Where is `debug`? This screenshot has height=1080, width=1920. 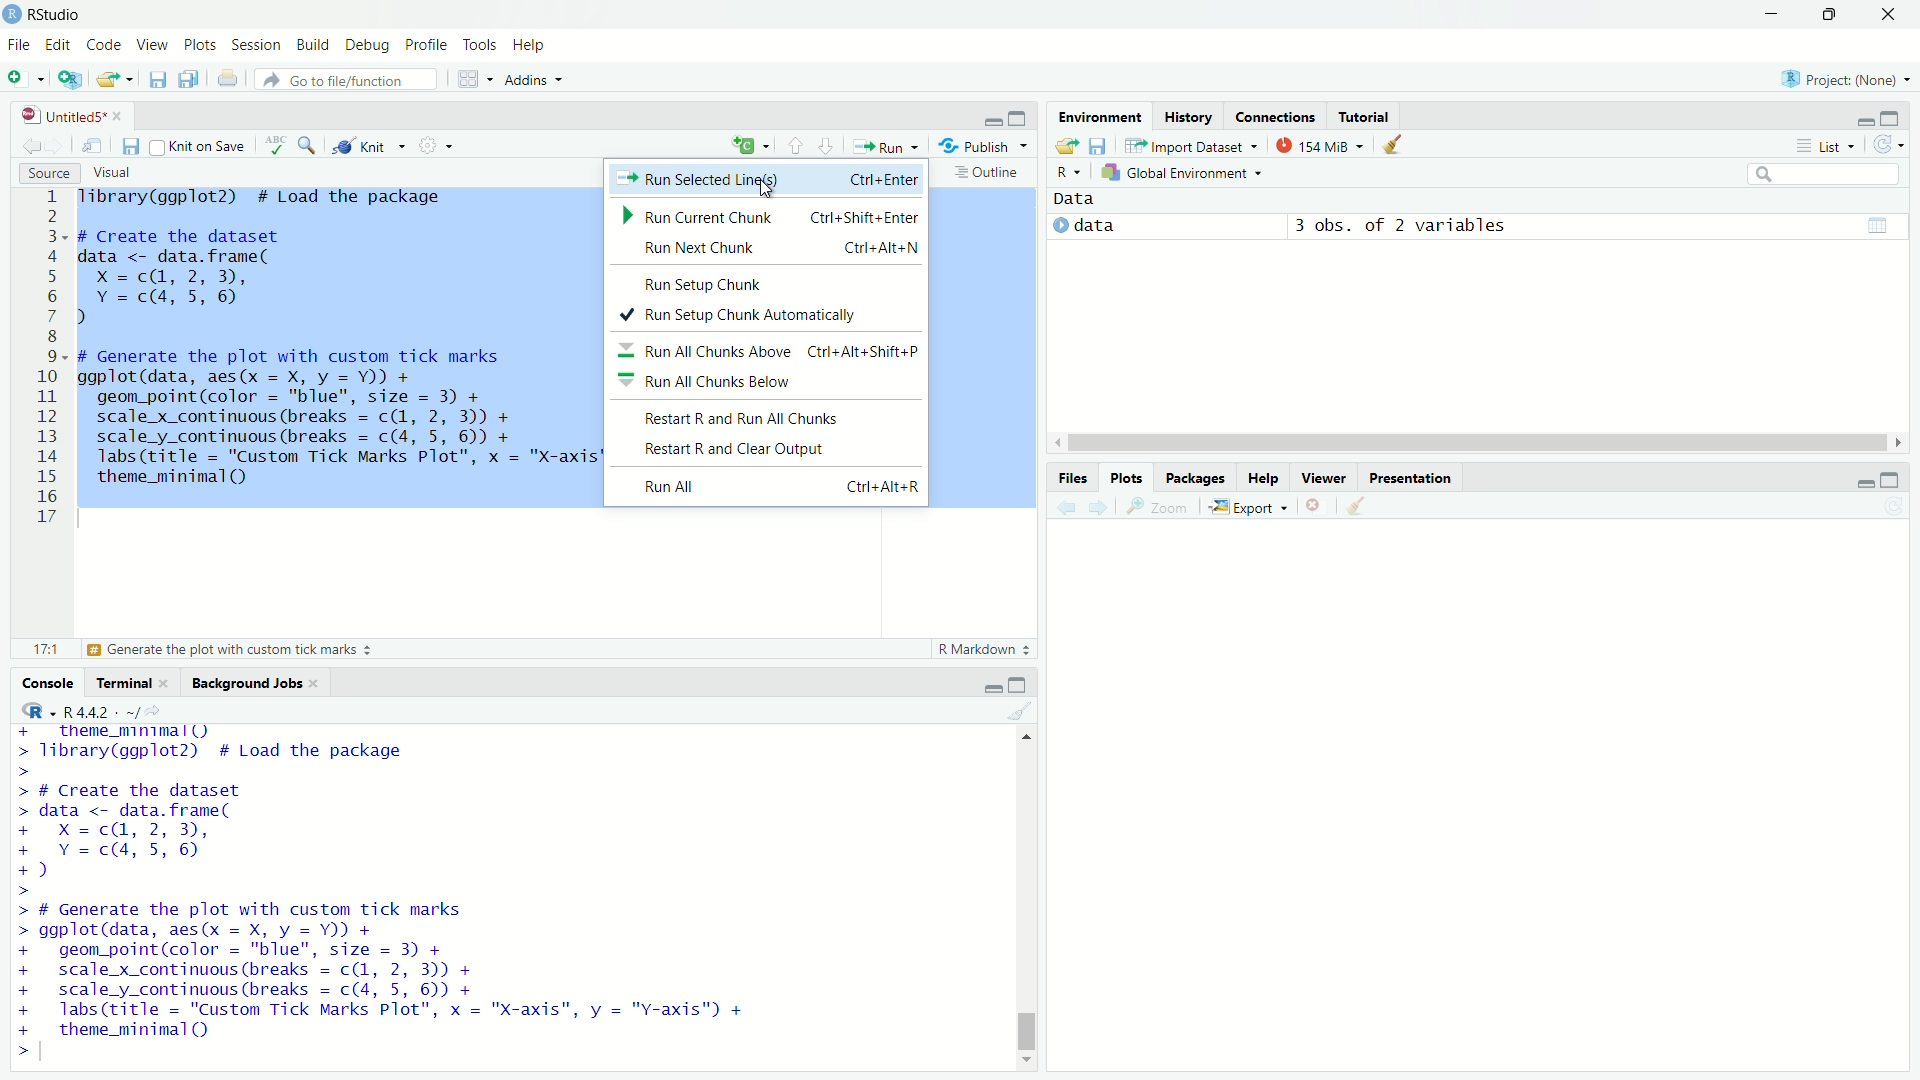
debug is located at coordinates (369, 45).